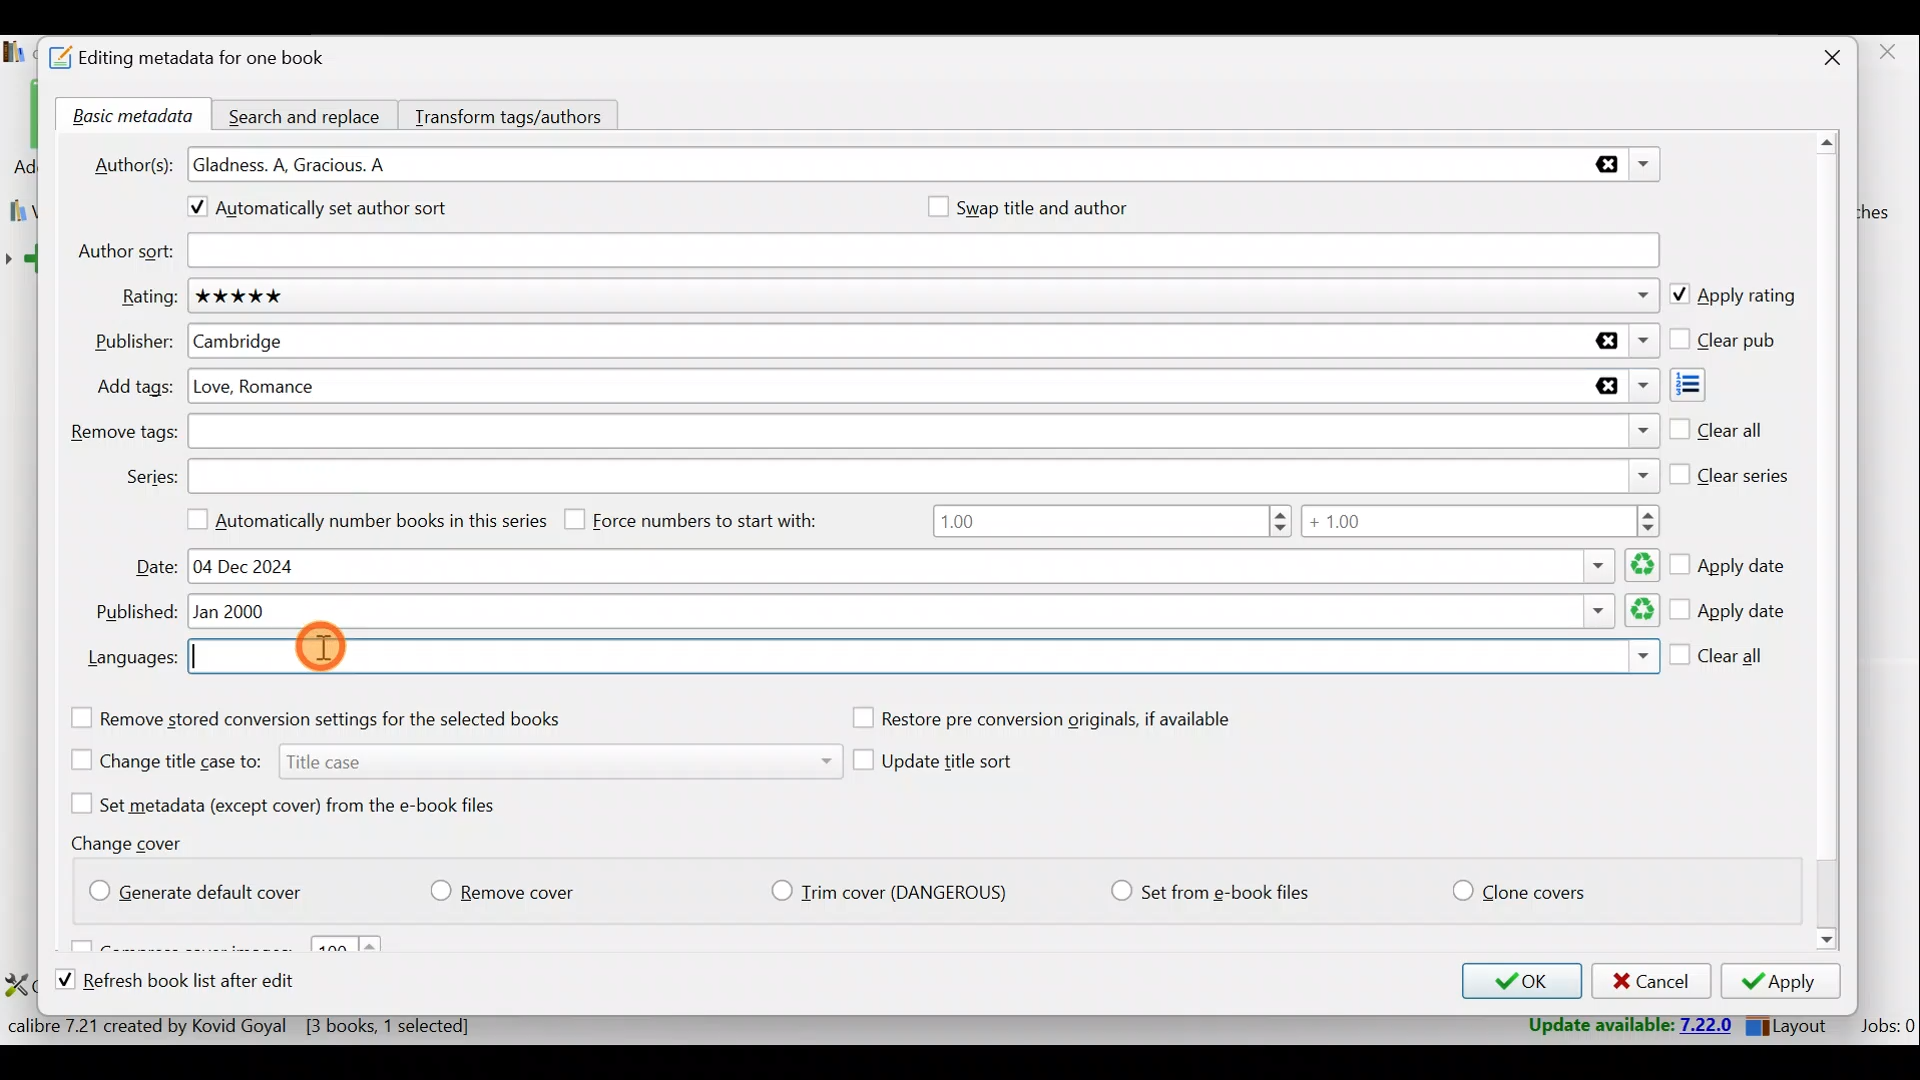  I want to click on Author(s):, so click(133, 162).